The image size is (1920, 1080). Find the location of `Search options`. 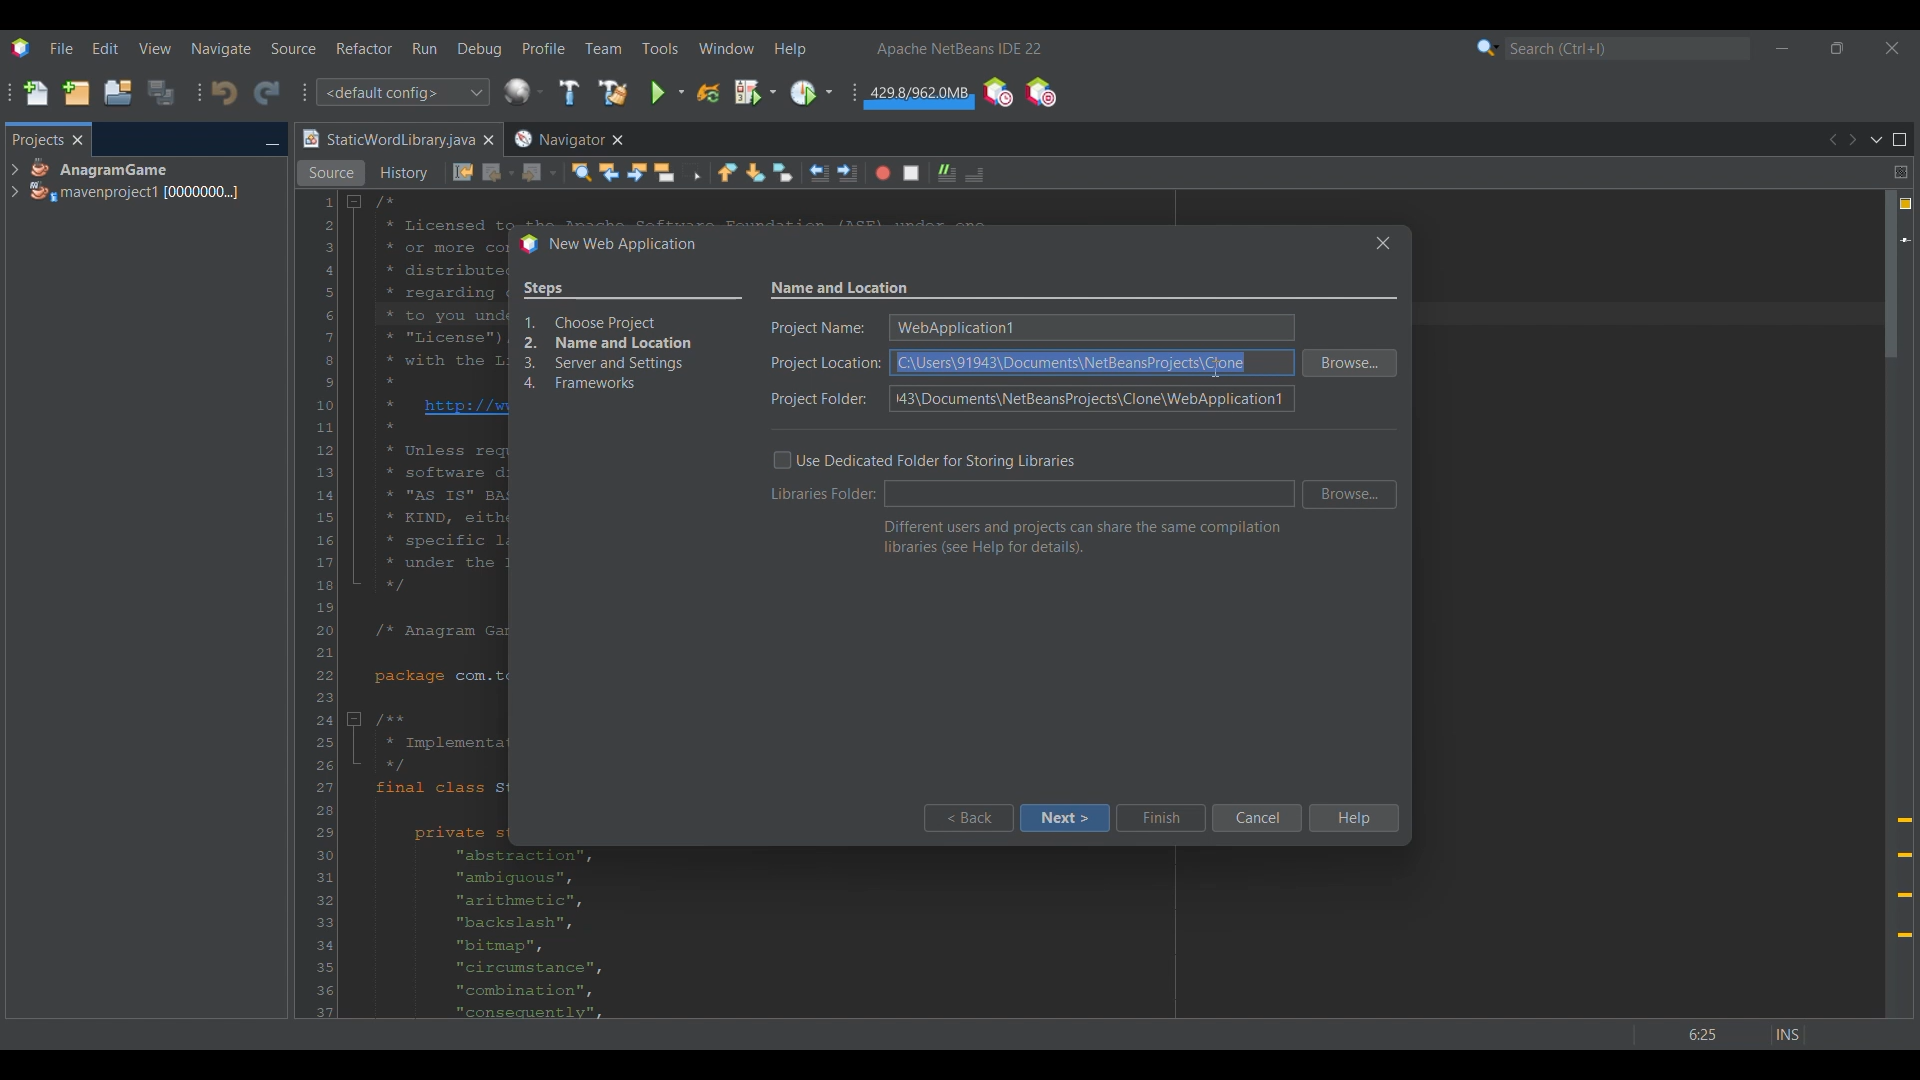

Search options is located at coordinates (1488, 47).